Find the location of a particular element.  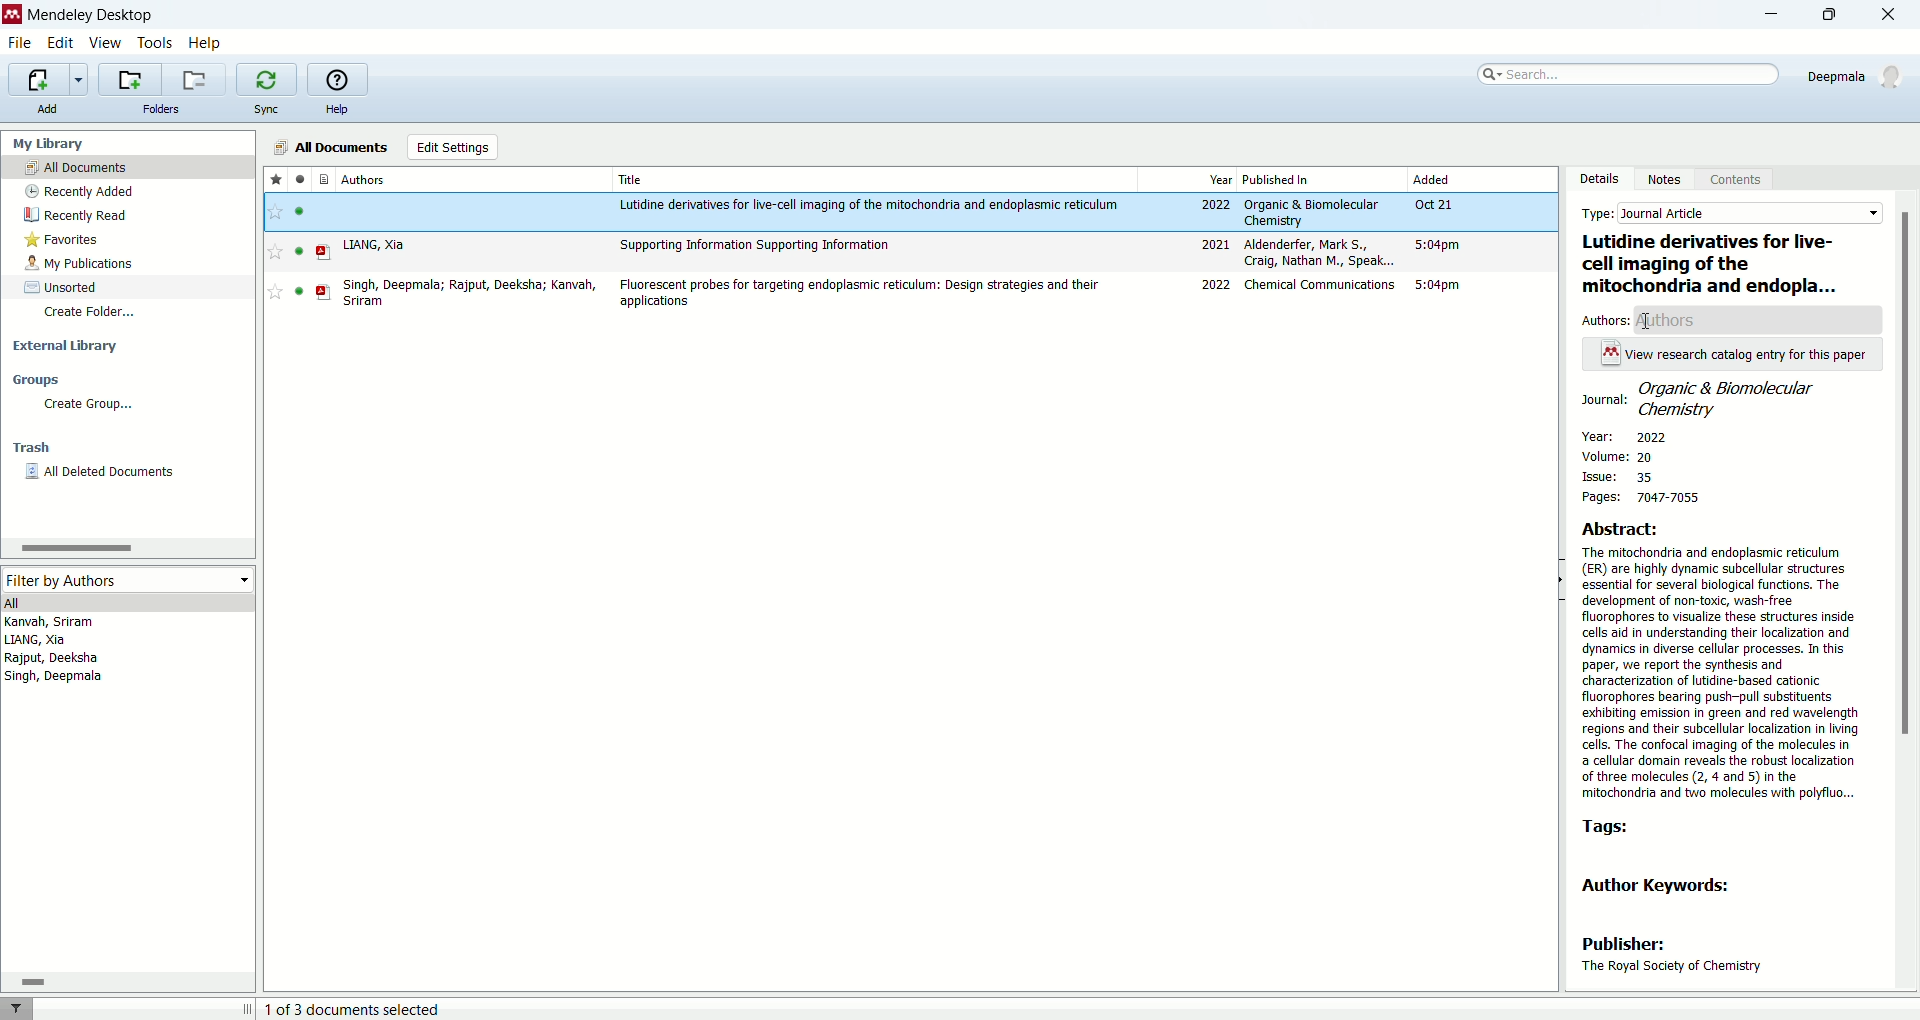

account is located at coordinates (1860, 74).